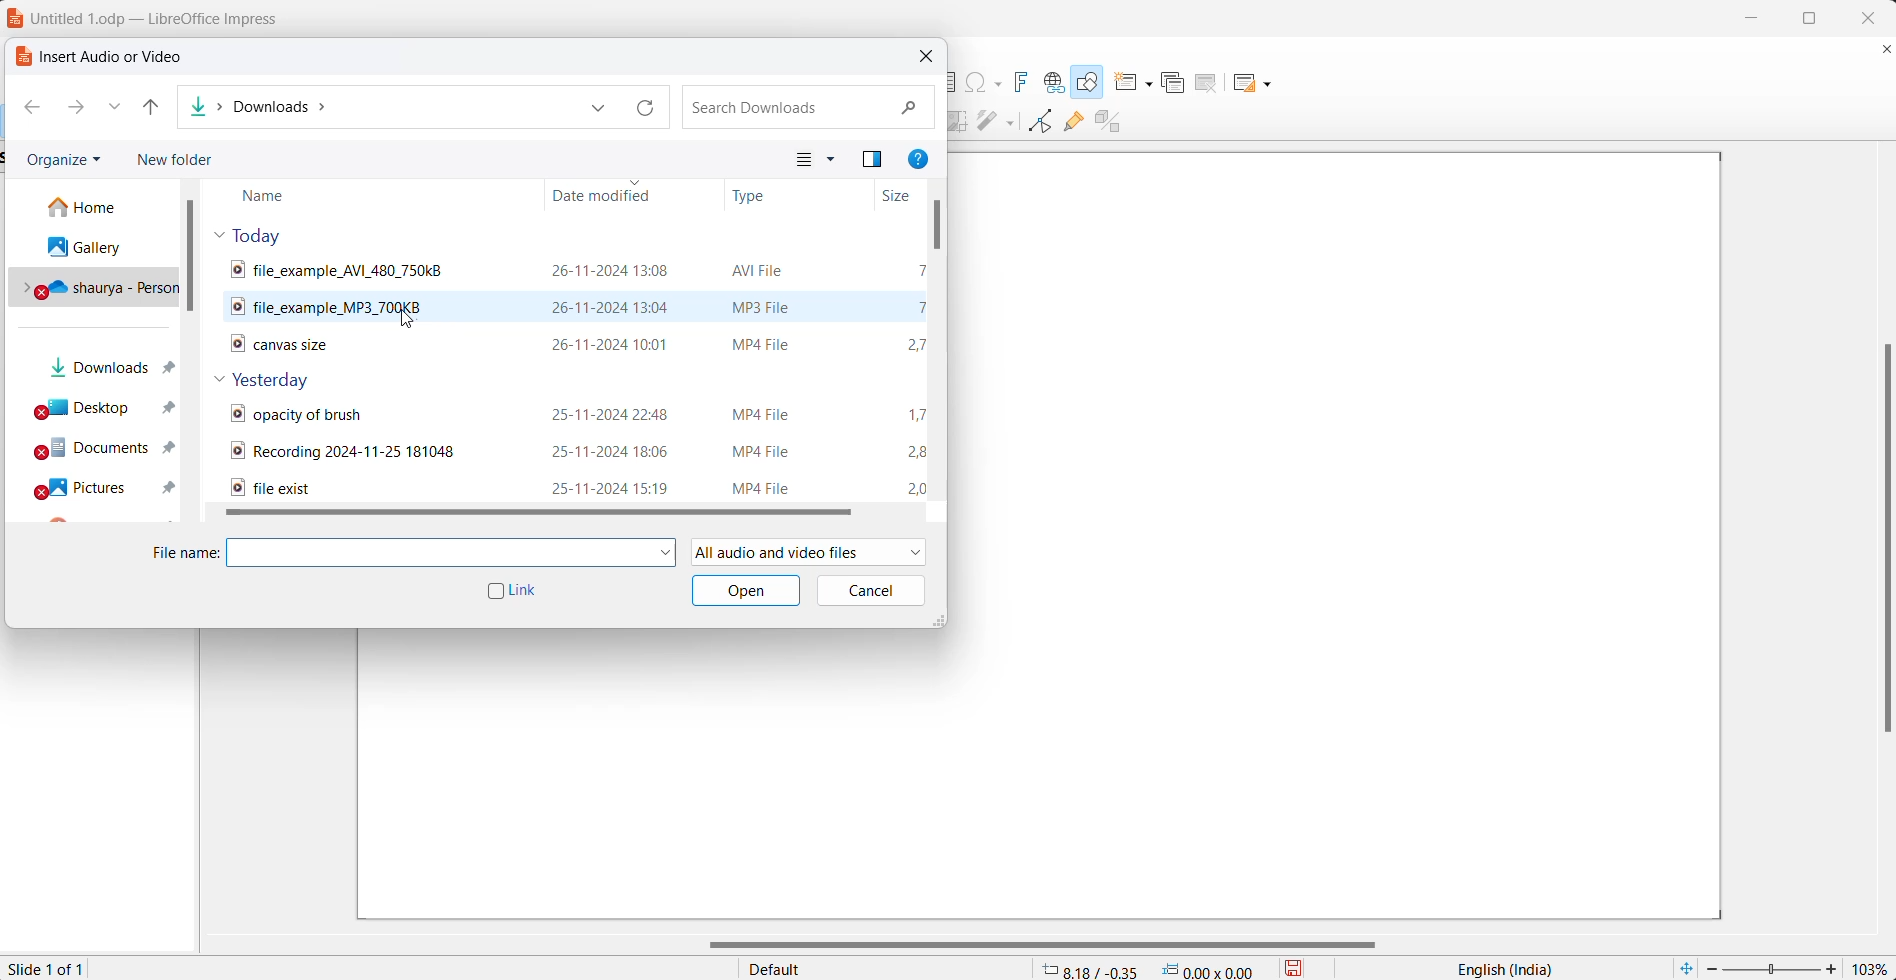  What do you see at coordinates (298, 346) in the screenshot?
I see `video file name` at bounding box center [298, 346].